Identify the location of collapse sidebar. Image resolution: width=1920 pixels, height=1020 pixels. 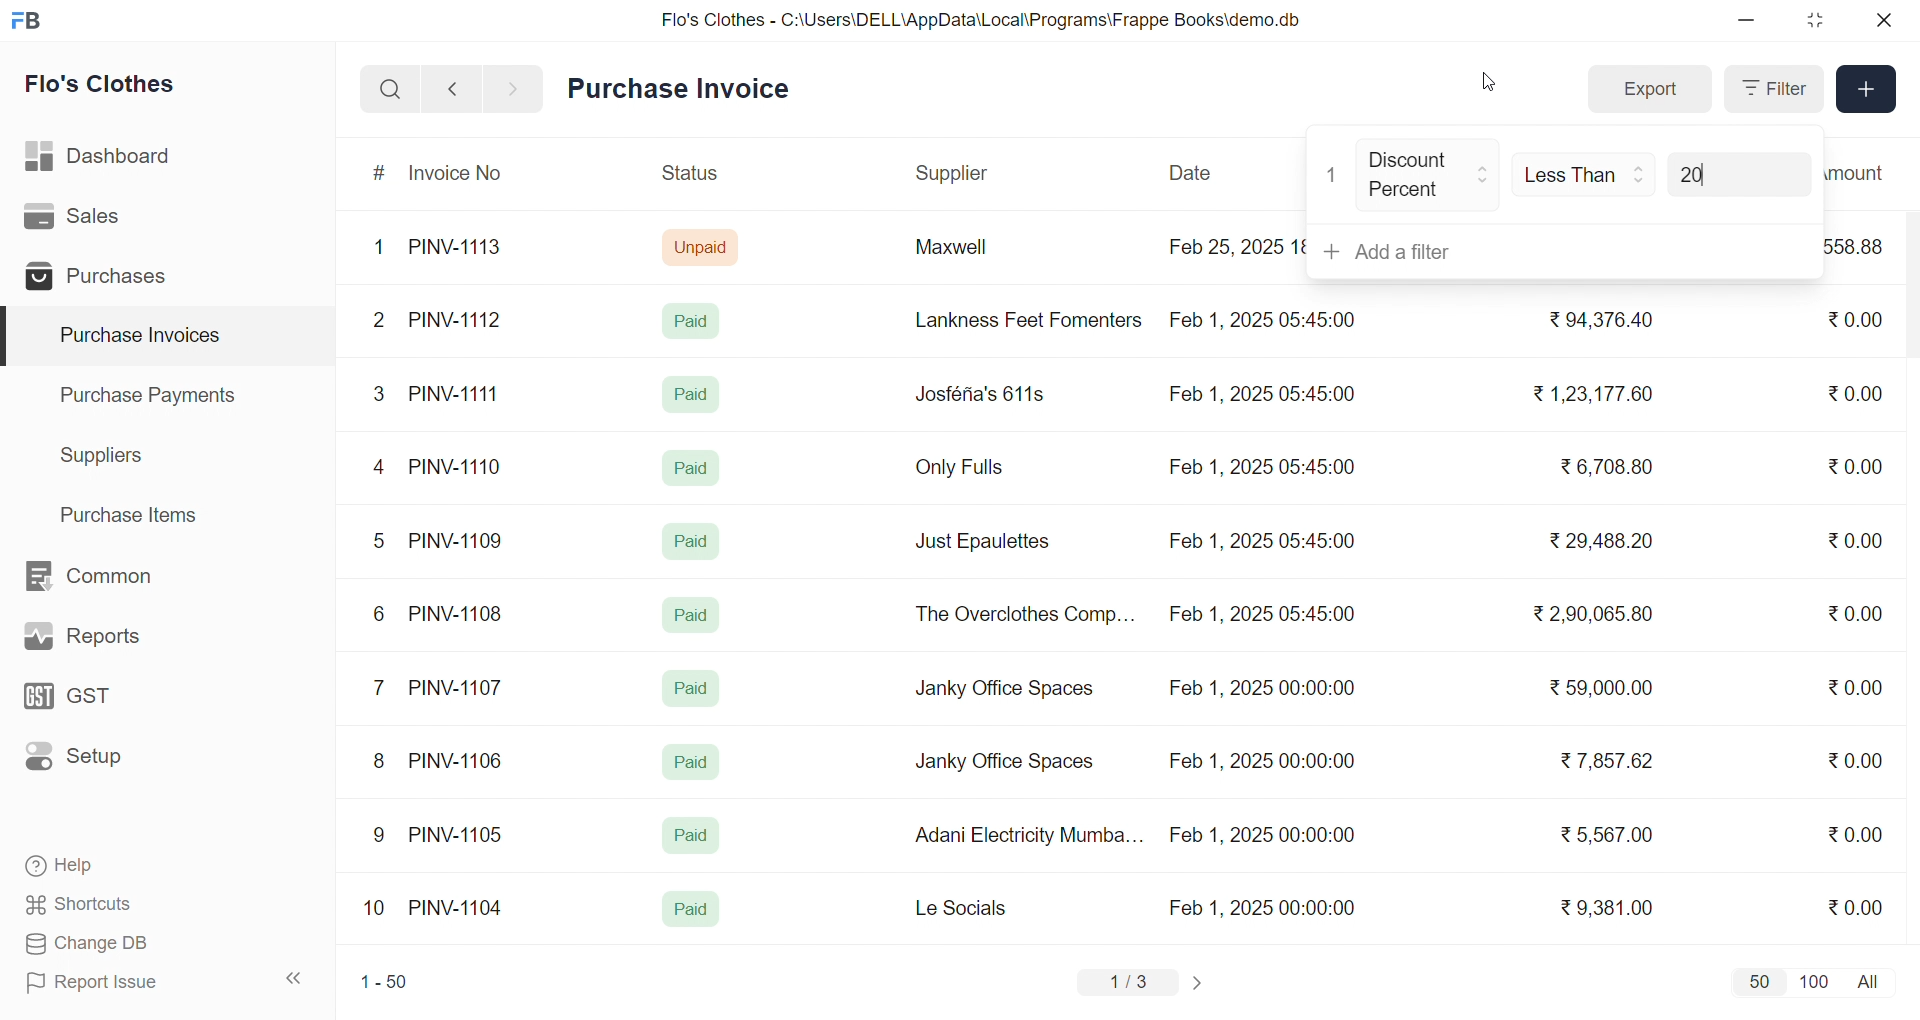
(295, 979).